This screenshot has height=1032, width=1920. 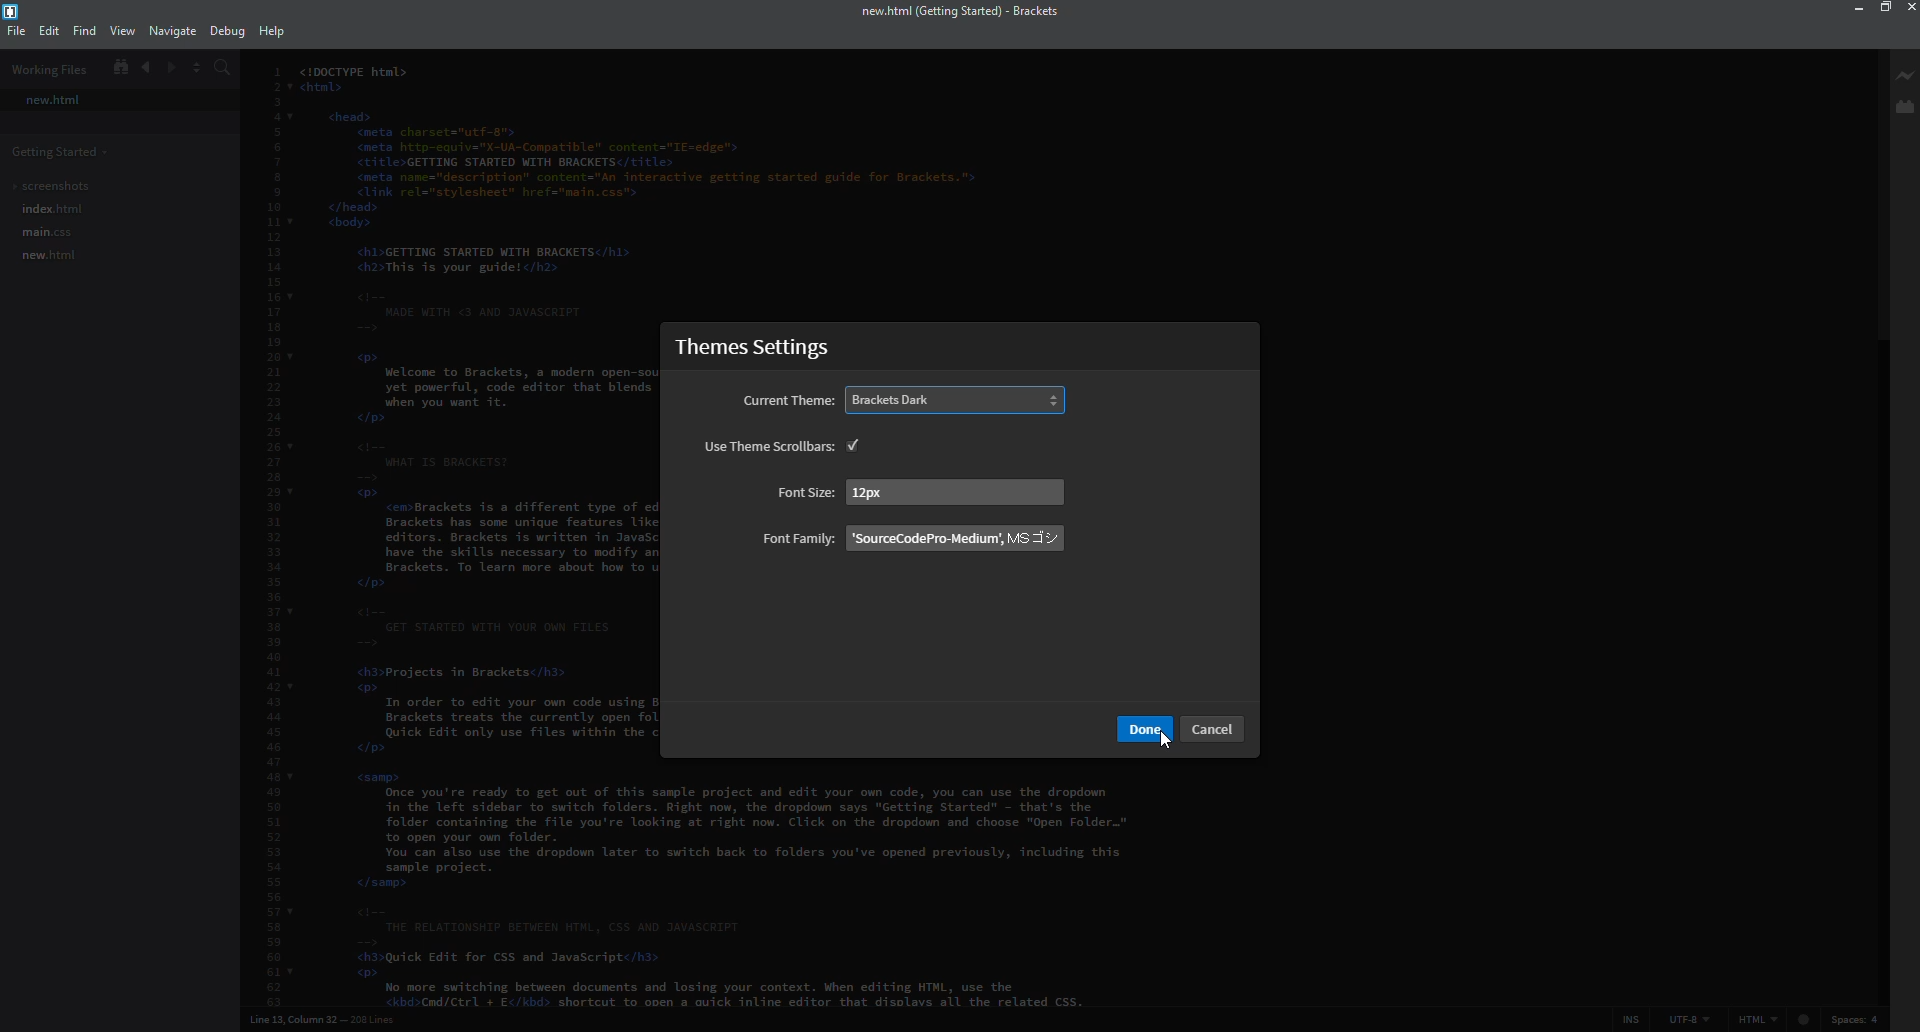 What do you see at coordinates (269, 31) in the screenshot?
I see `help` at bounding box center [269, 31].